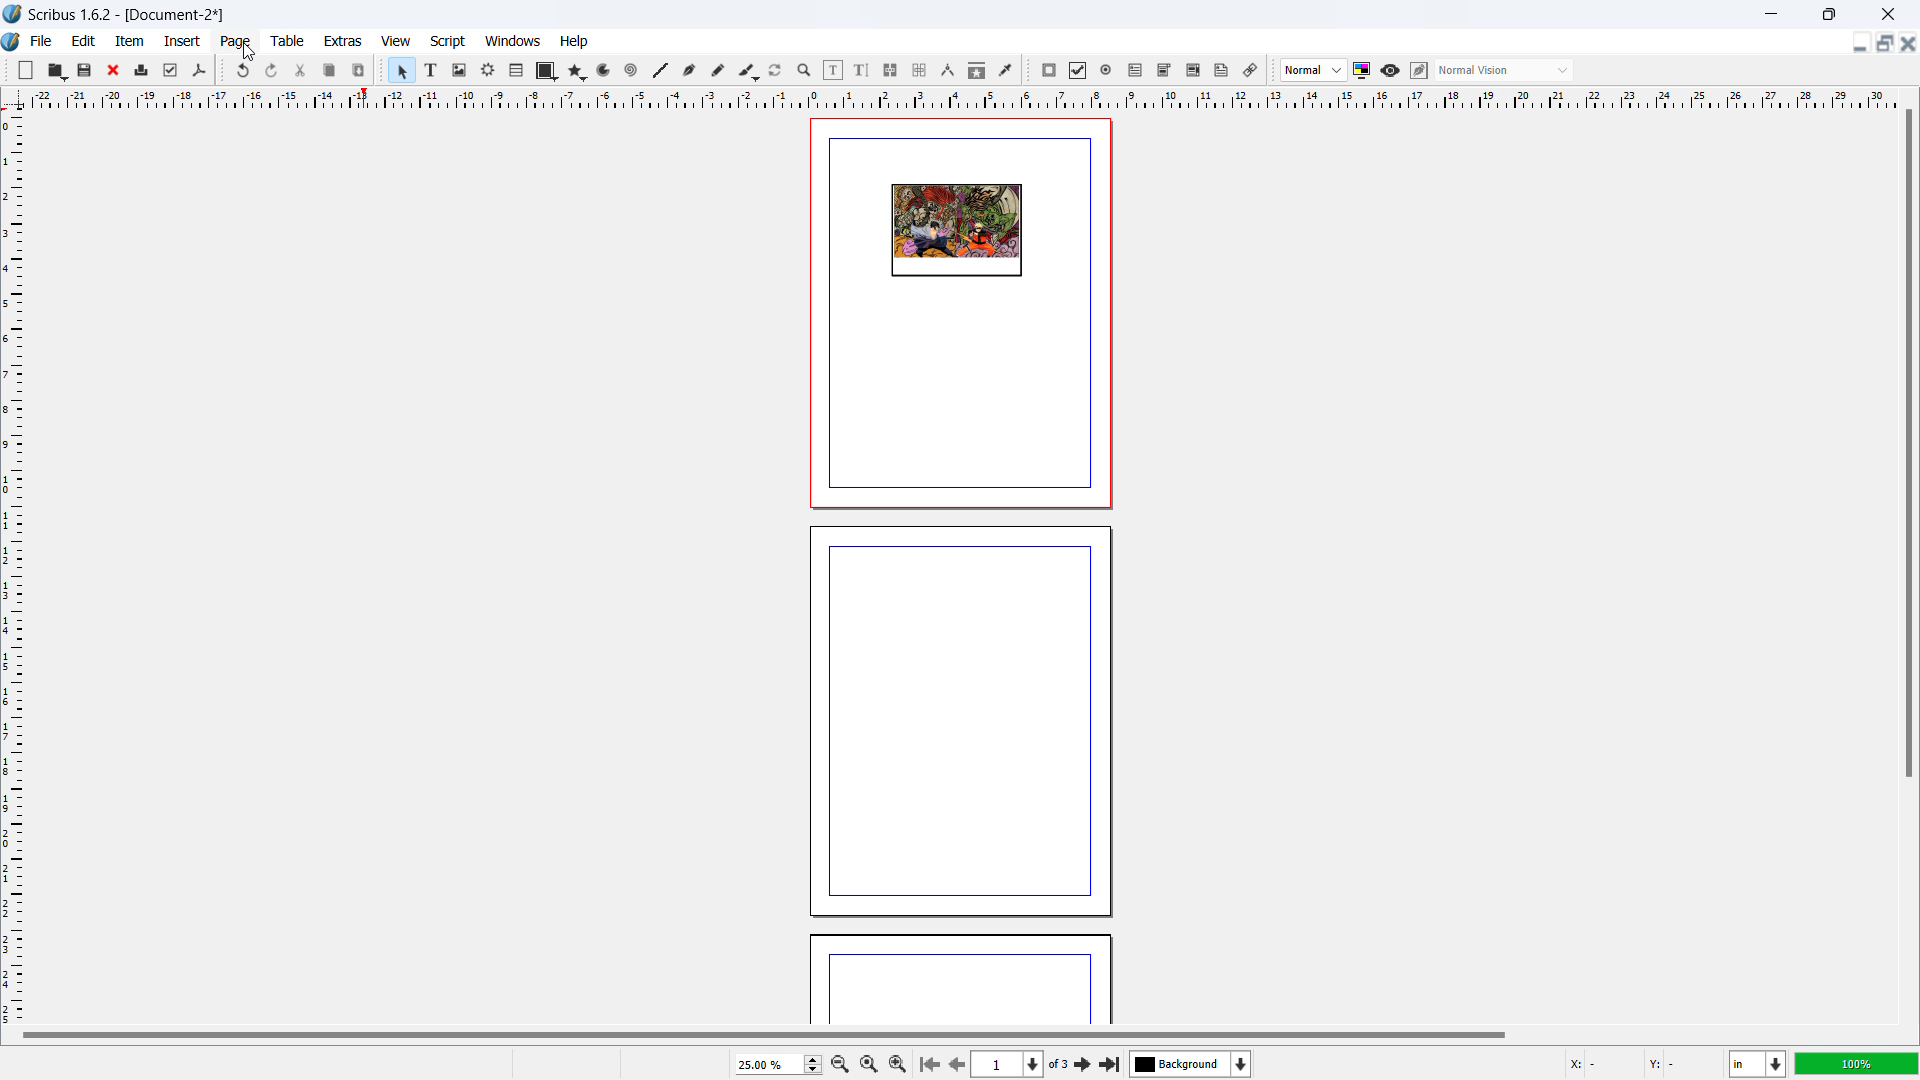 The height and width of the screenshot is (1080, 1920). What do you see at coordinates (839, 1063) in the screenshot?
I see `zoom out by the stepping value in tool preference` at bounding box center [839, 1063].